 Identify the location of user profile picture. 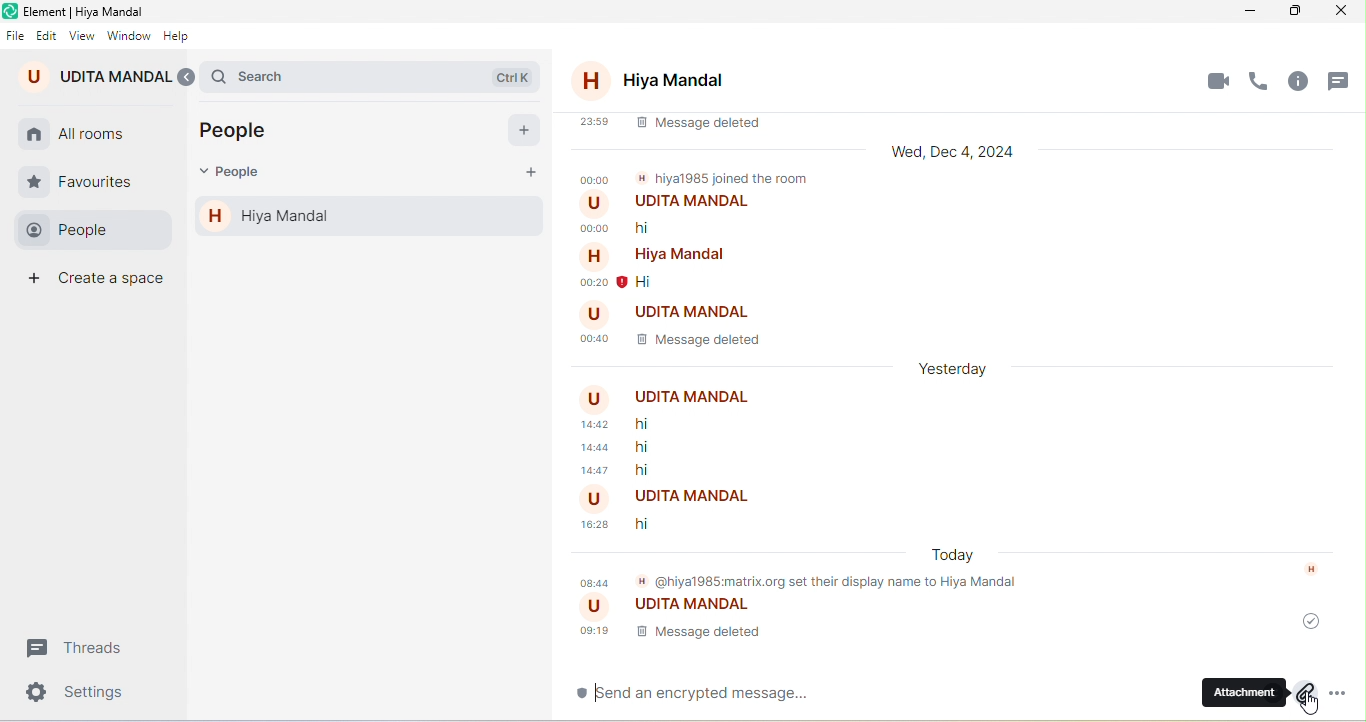
(594, 203).